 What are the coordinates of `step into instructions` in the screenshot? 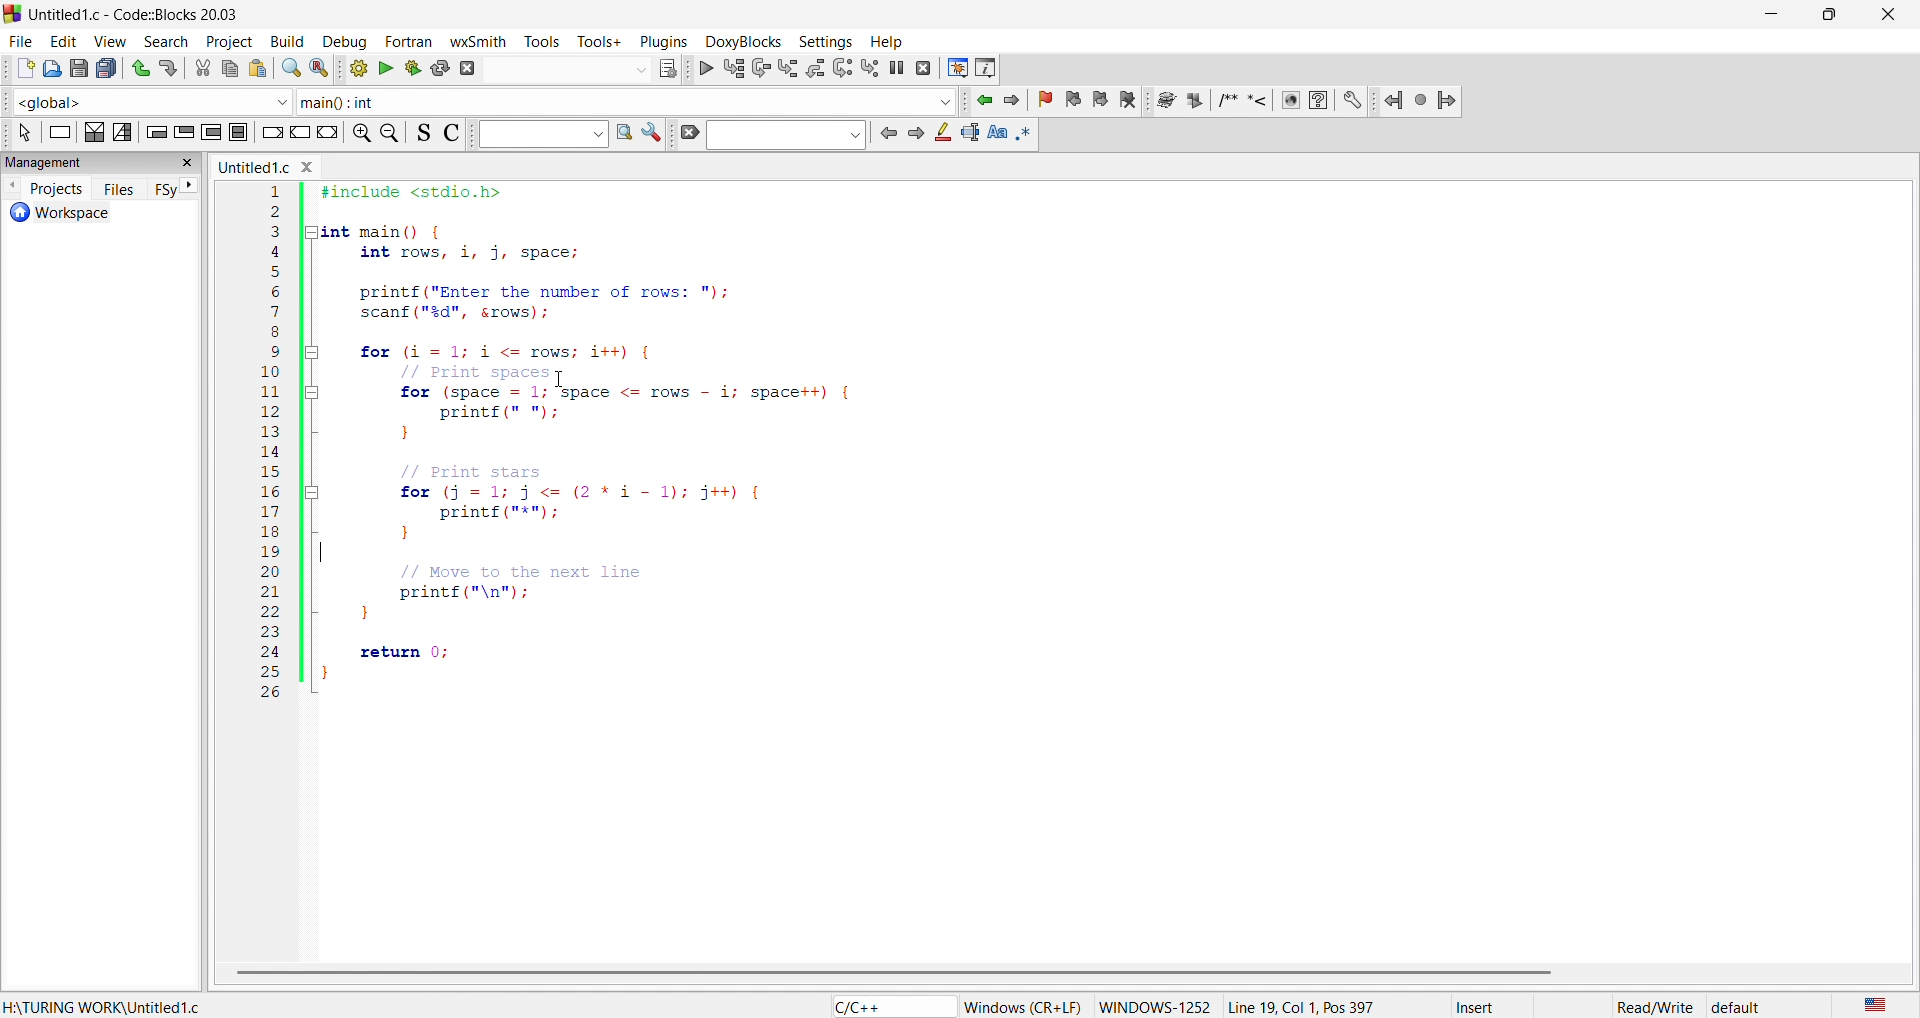 It's located at (871, 67).